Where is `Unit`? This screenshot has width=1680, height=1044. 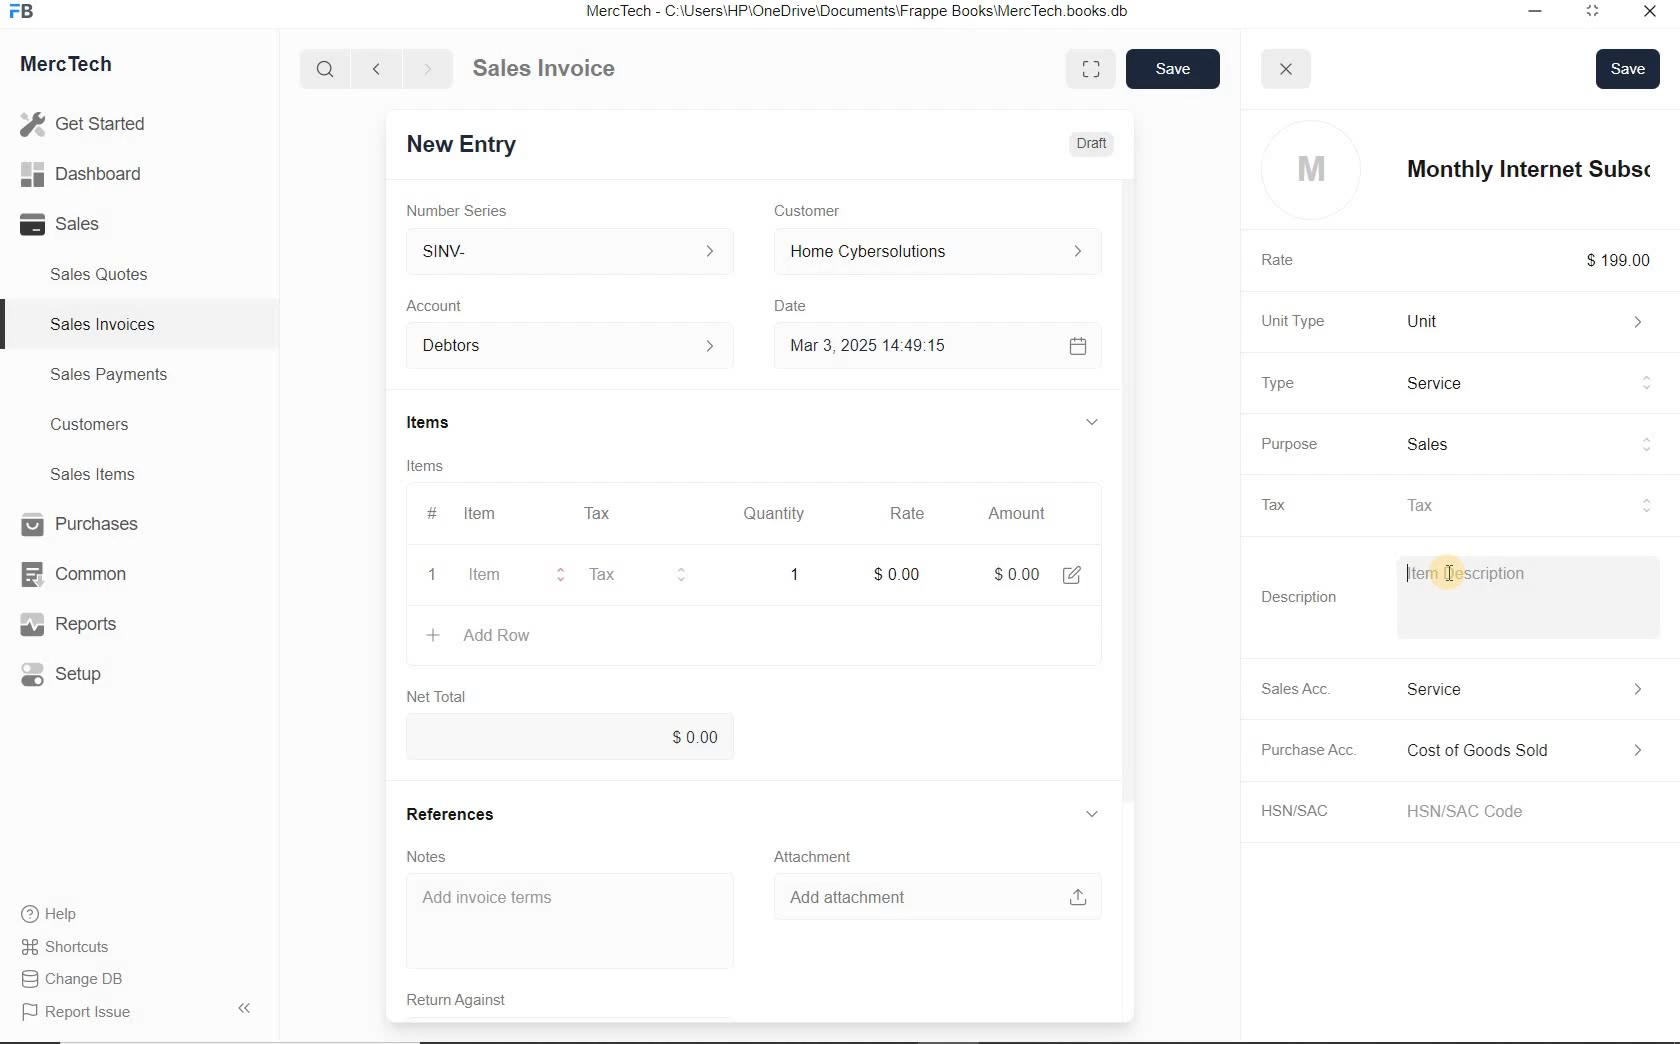
Unit is located at coordinates (1515, 321).